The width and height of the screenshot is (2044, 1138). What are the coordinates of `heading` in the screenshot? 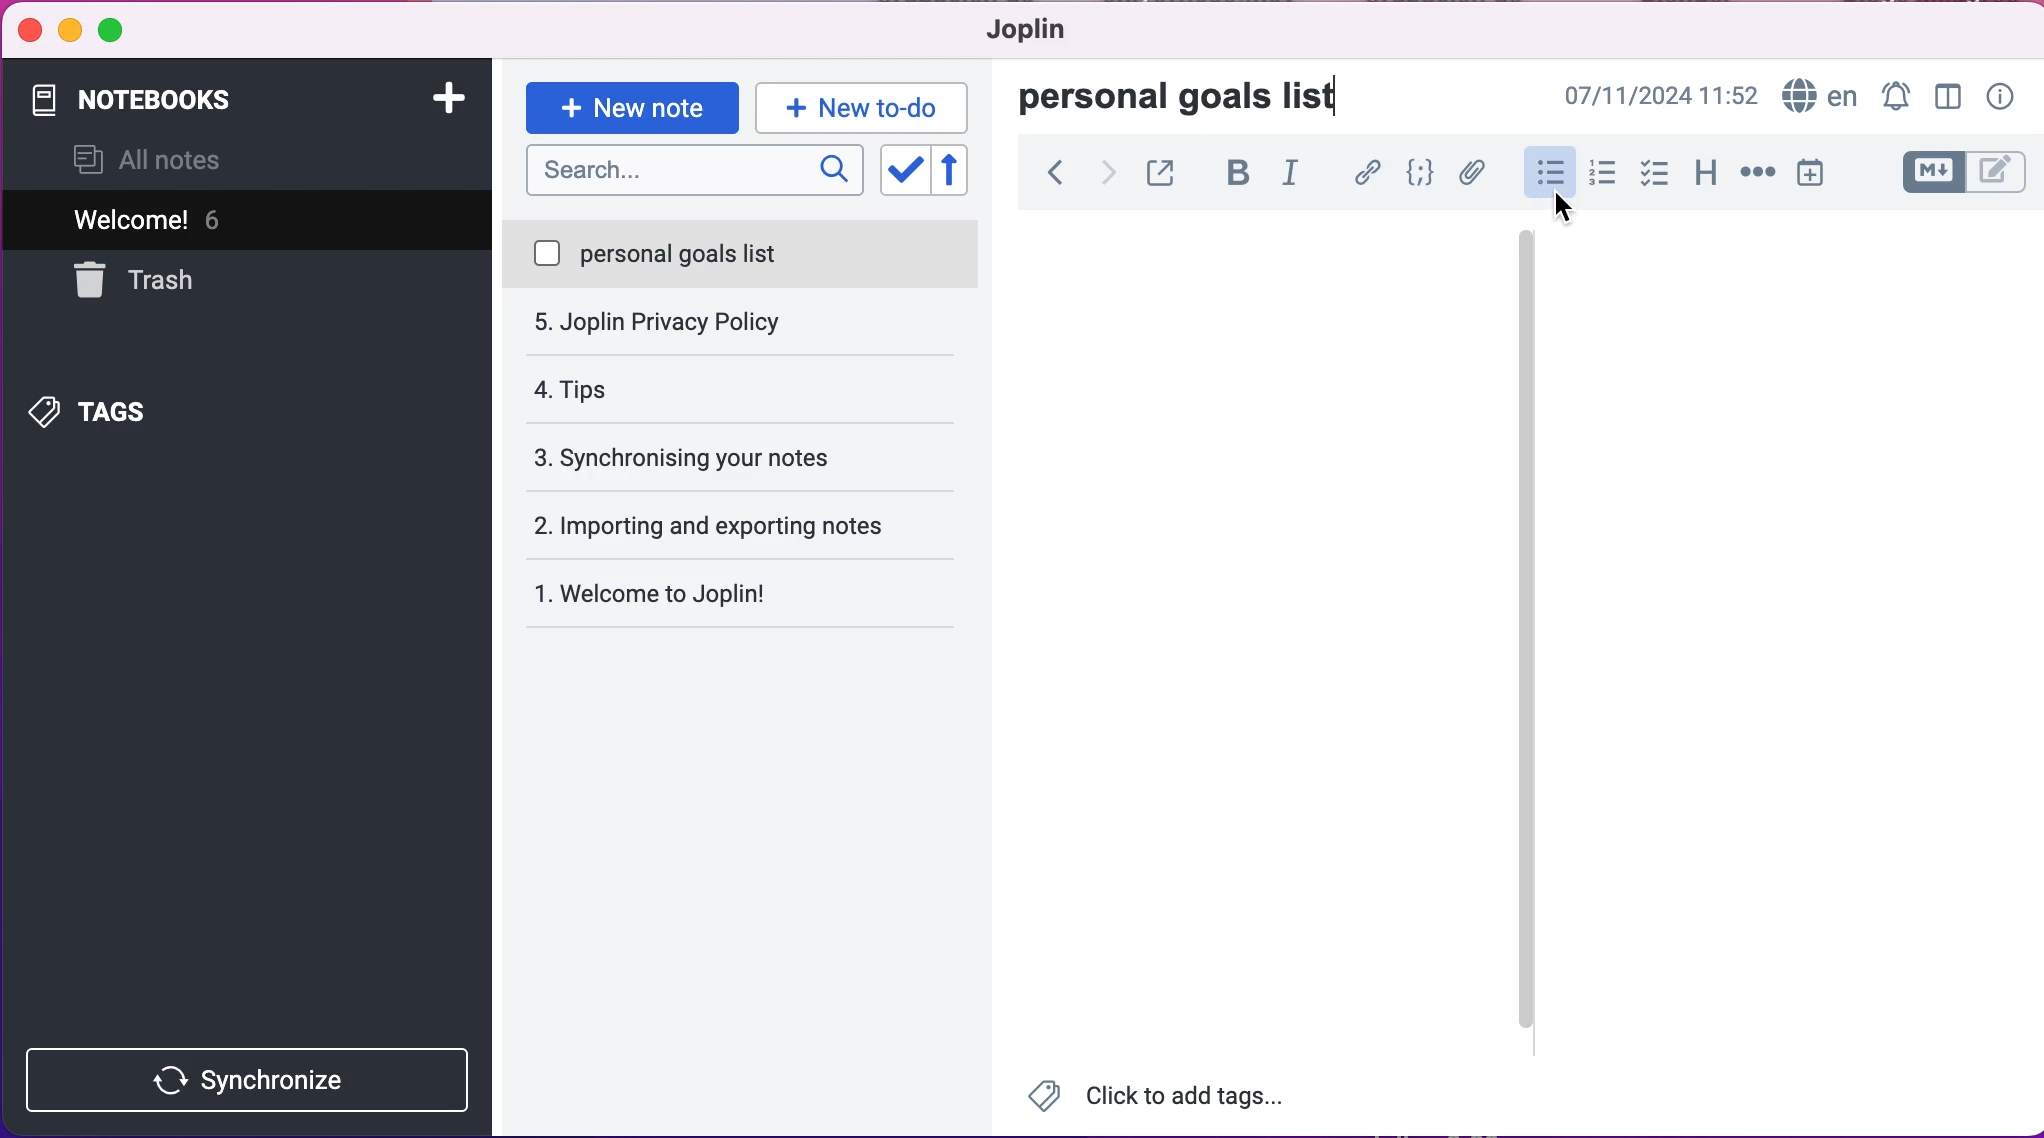 It's located at (1705, 178).